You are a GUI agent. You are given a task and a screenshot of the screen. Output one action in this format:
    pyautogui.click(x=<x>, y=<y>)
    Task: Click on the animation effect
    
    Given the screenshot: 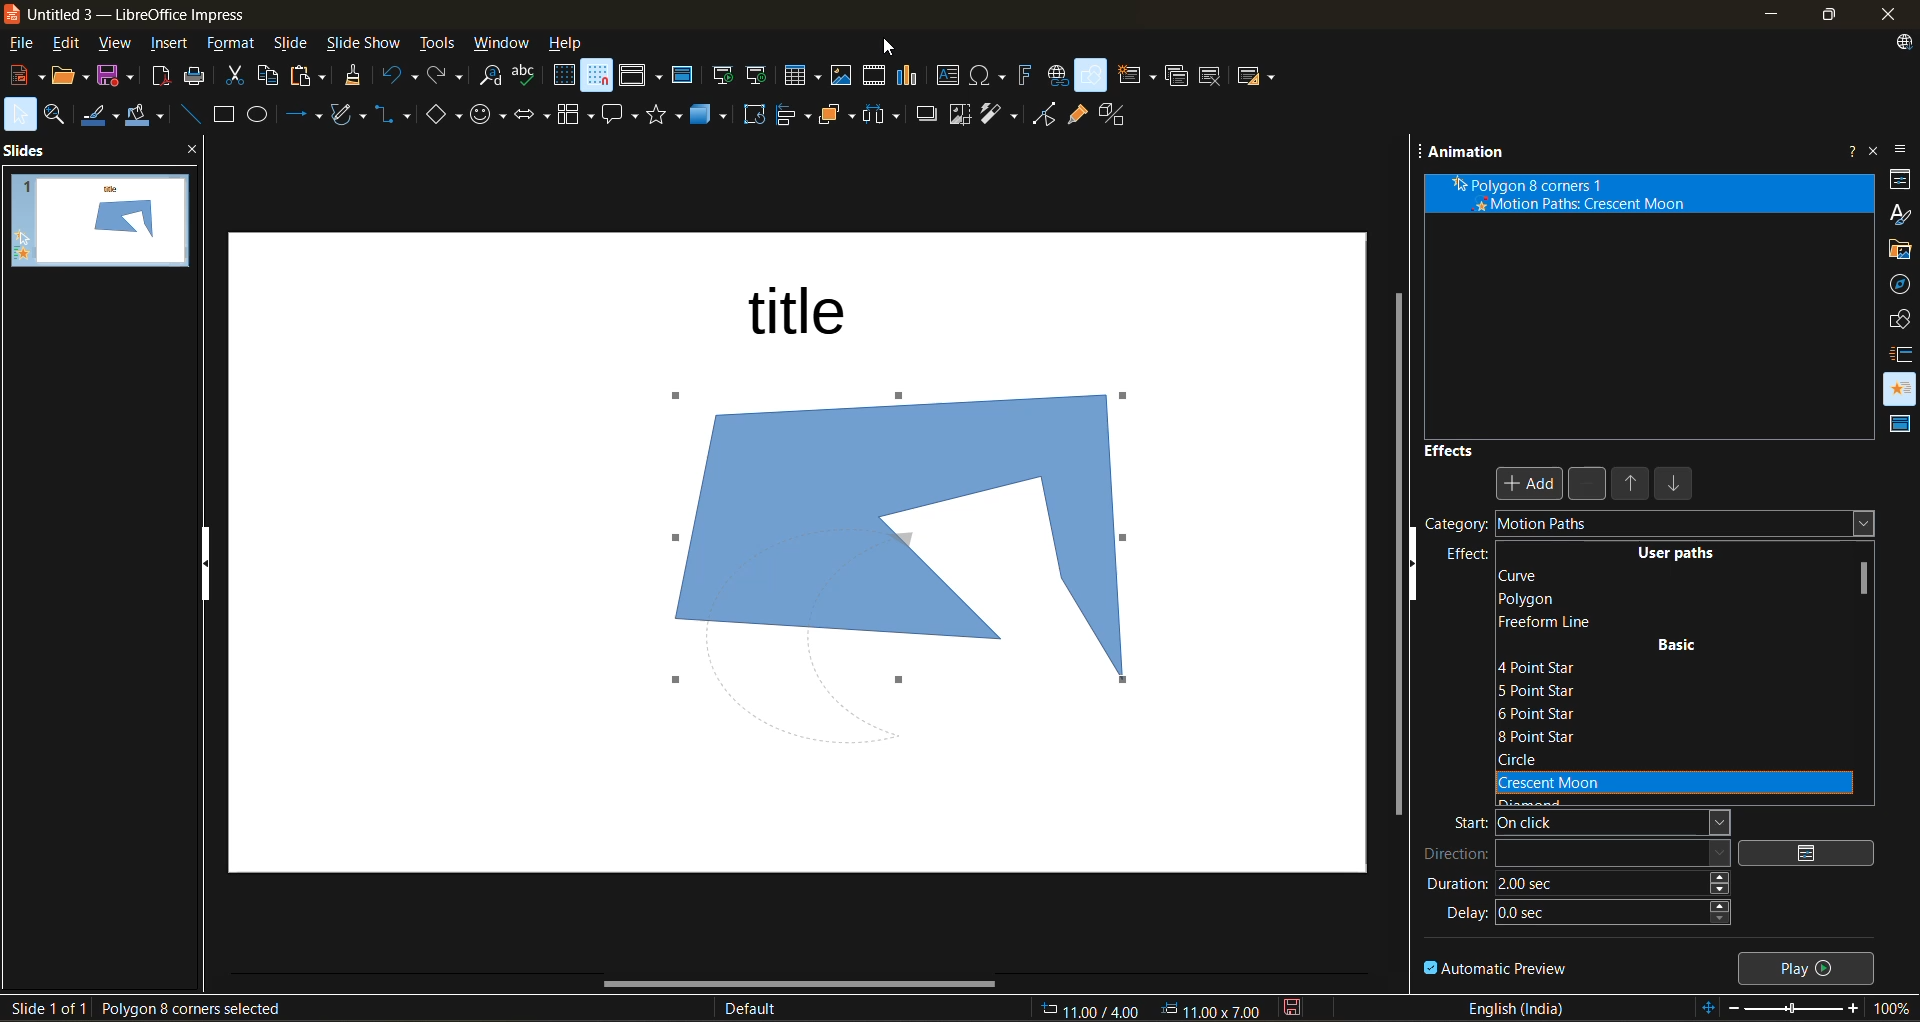 What is the action you would take?
    pyautogui.click(x=1653, y=193)
    